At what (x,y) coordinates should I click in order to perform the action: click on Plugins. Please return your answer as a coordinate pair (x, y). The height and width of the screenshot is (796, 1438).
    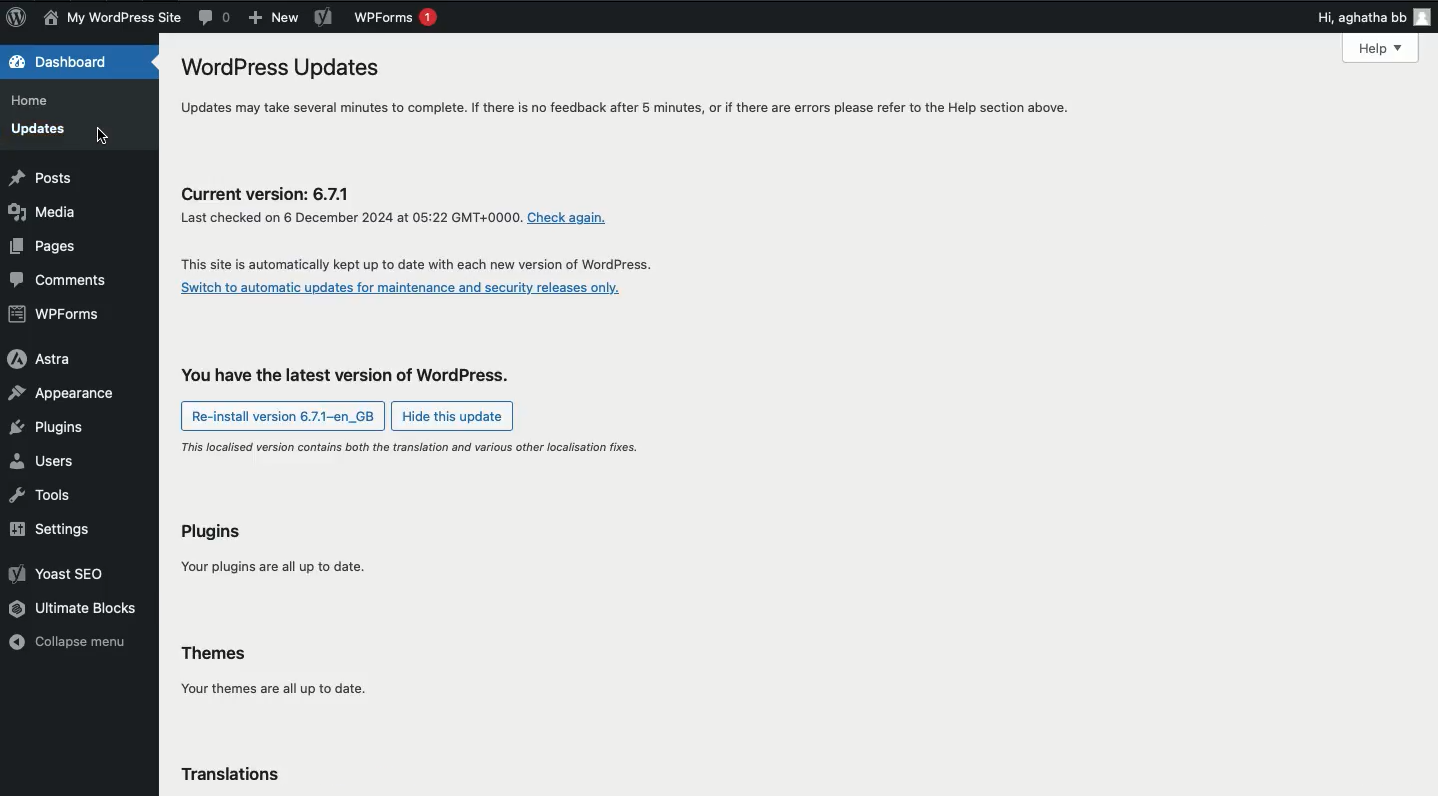
    Looking at the image, I should click on (278, 552).